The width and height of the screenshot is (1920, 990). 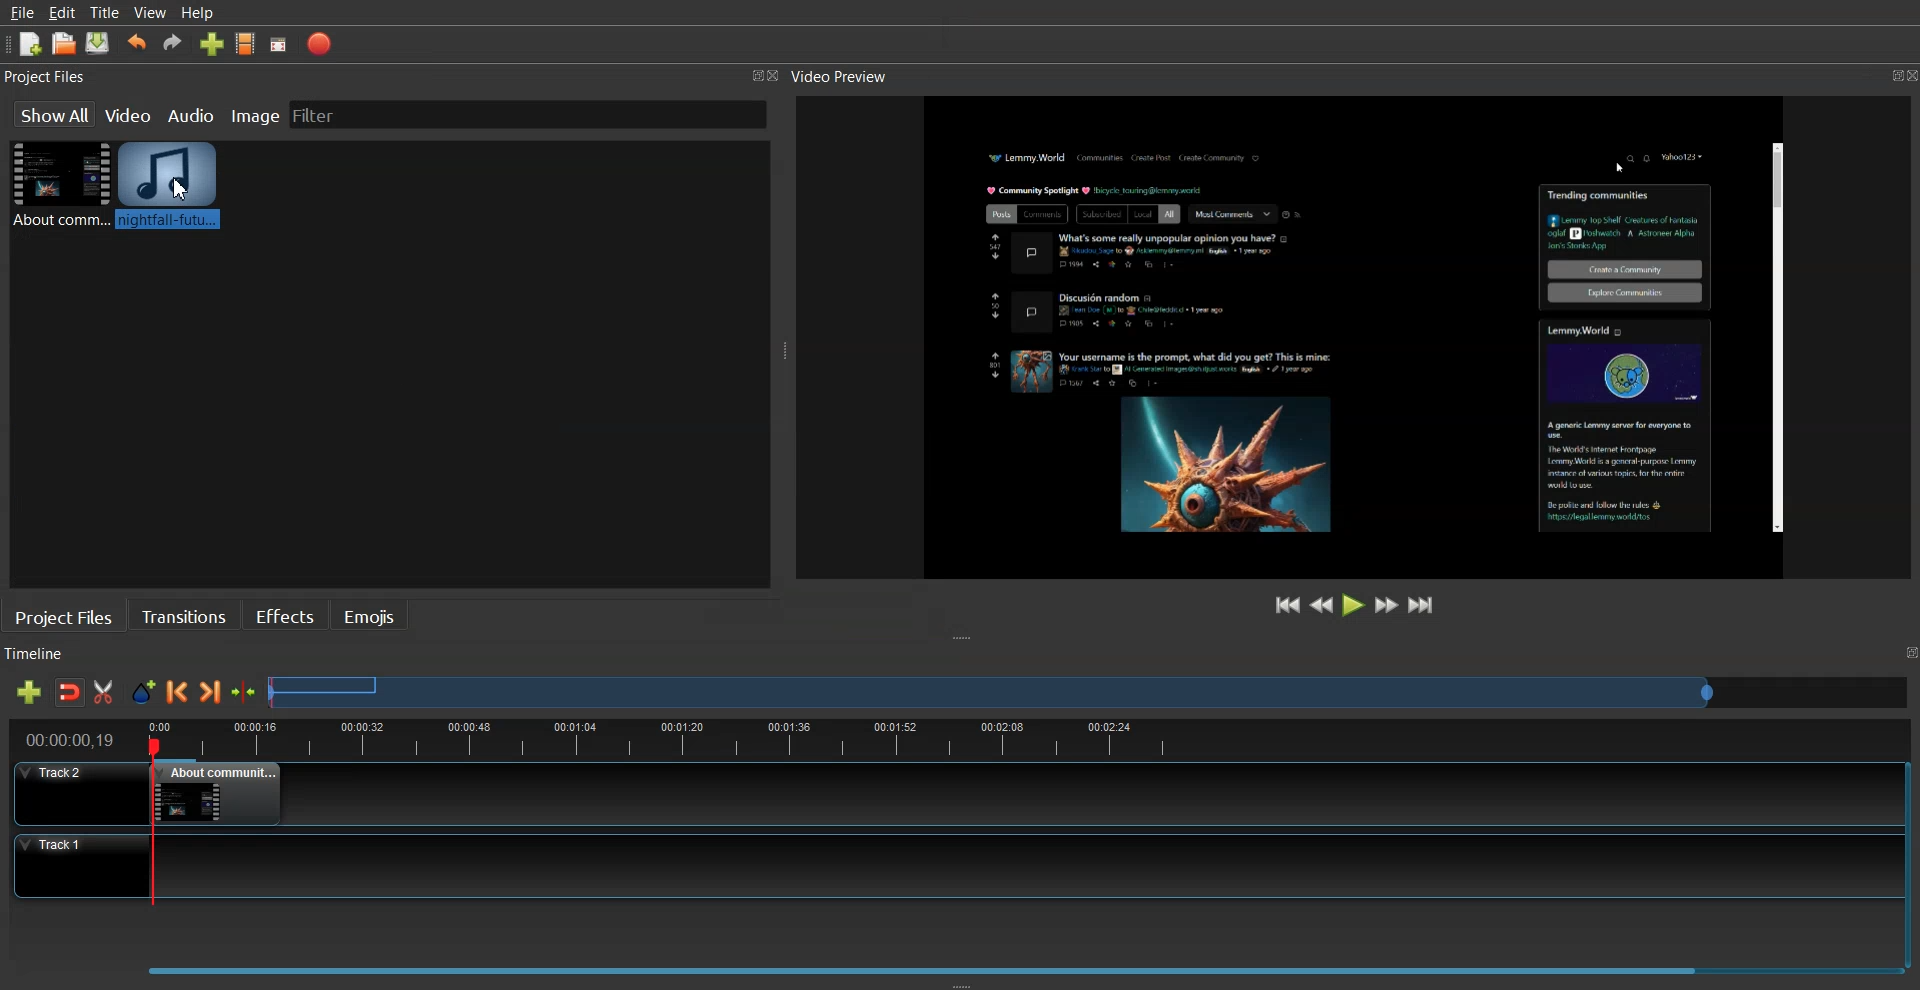 What do you see at coordinates (1422, 604) in the screenshot?
I see `Jump to End` at bounding box center [1422, 604].